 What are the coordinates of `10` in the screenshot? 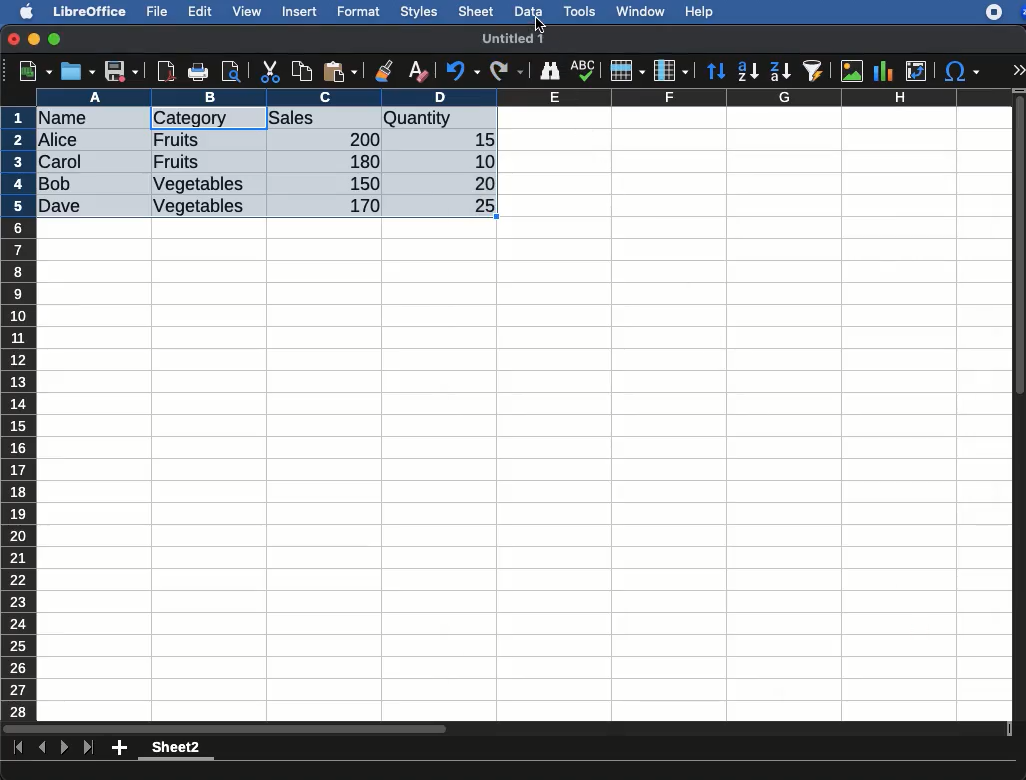 It's located at (479, 160).